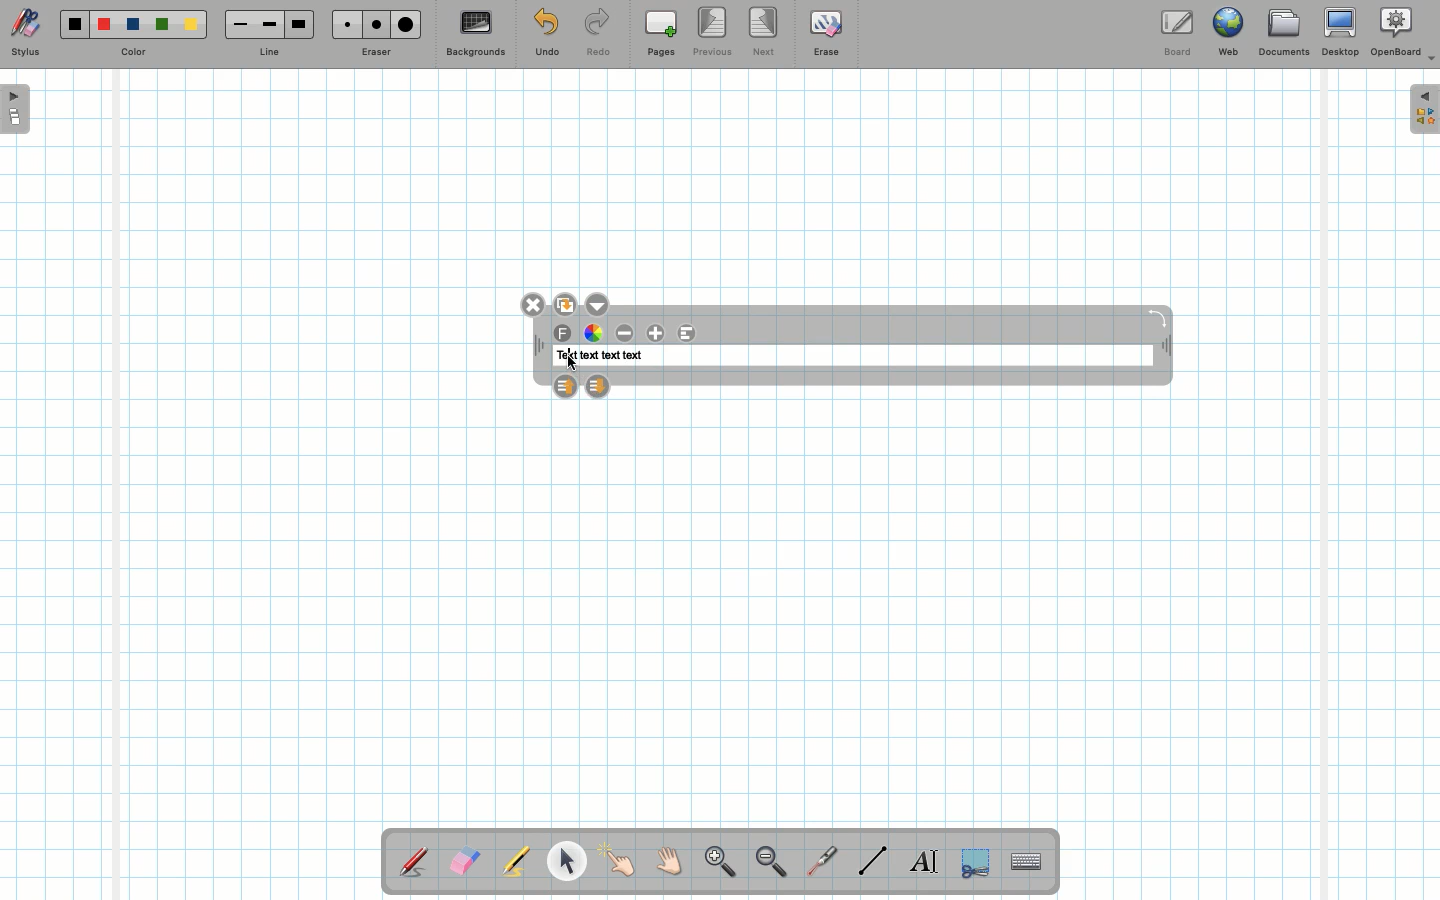  What do you see at coordinates (566, 861) in the screenshot?
I see `Pointer` at bounding box center [566, 861].